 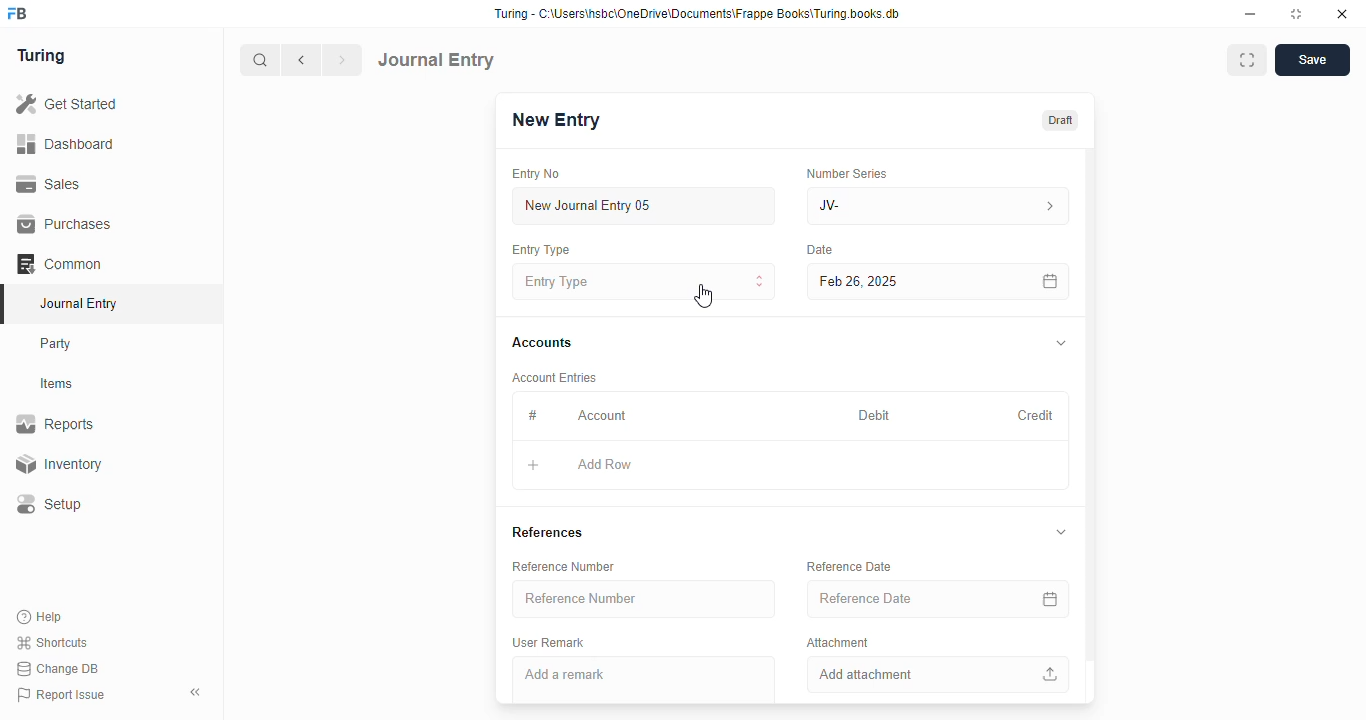 I want to click on toggle between form and full width, so click(x=1246, y=60).